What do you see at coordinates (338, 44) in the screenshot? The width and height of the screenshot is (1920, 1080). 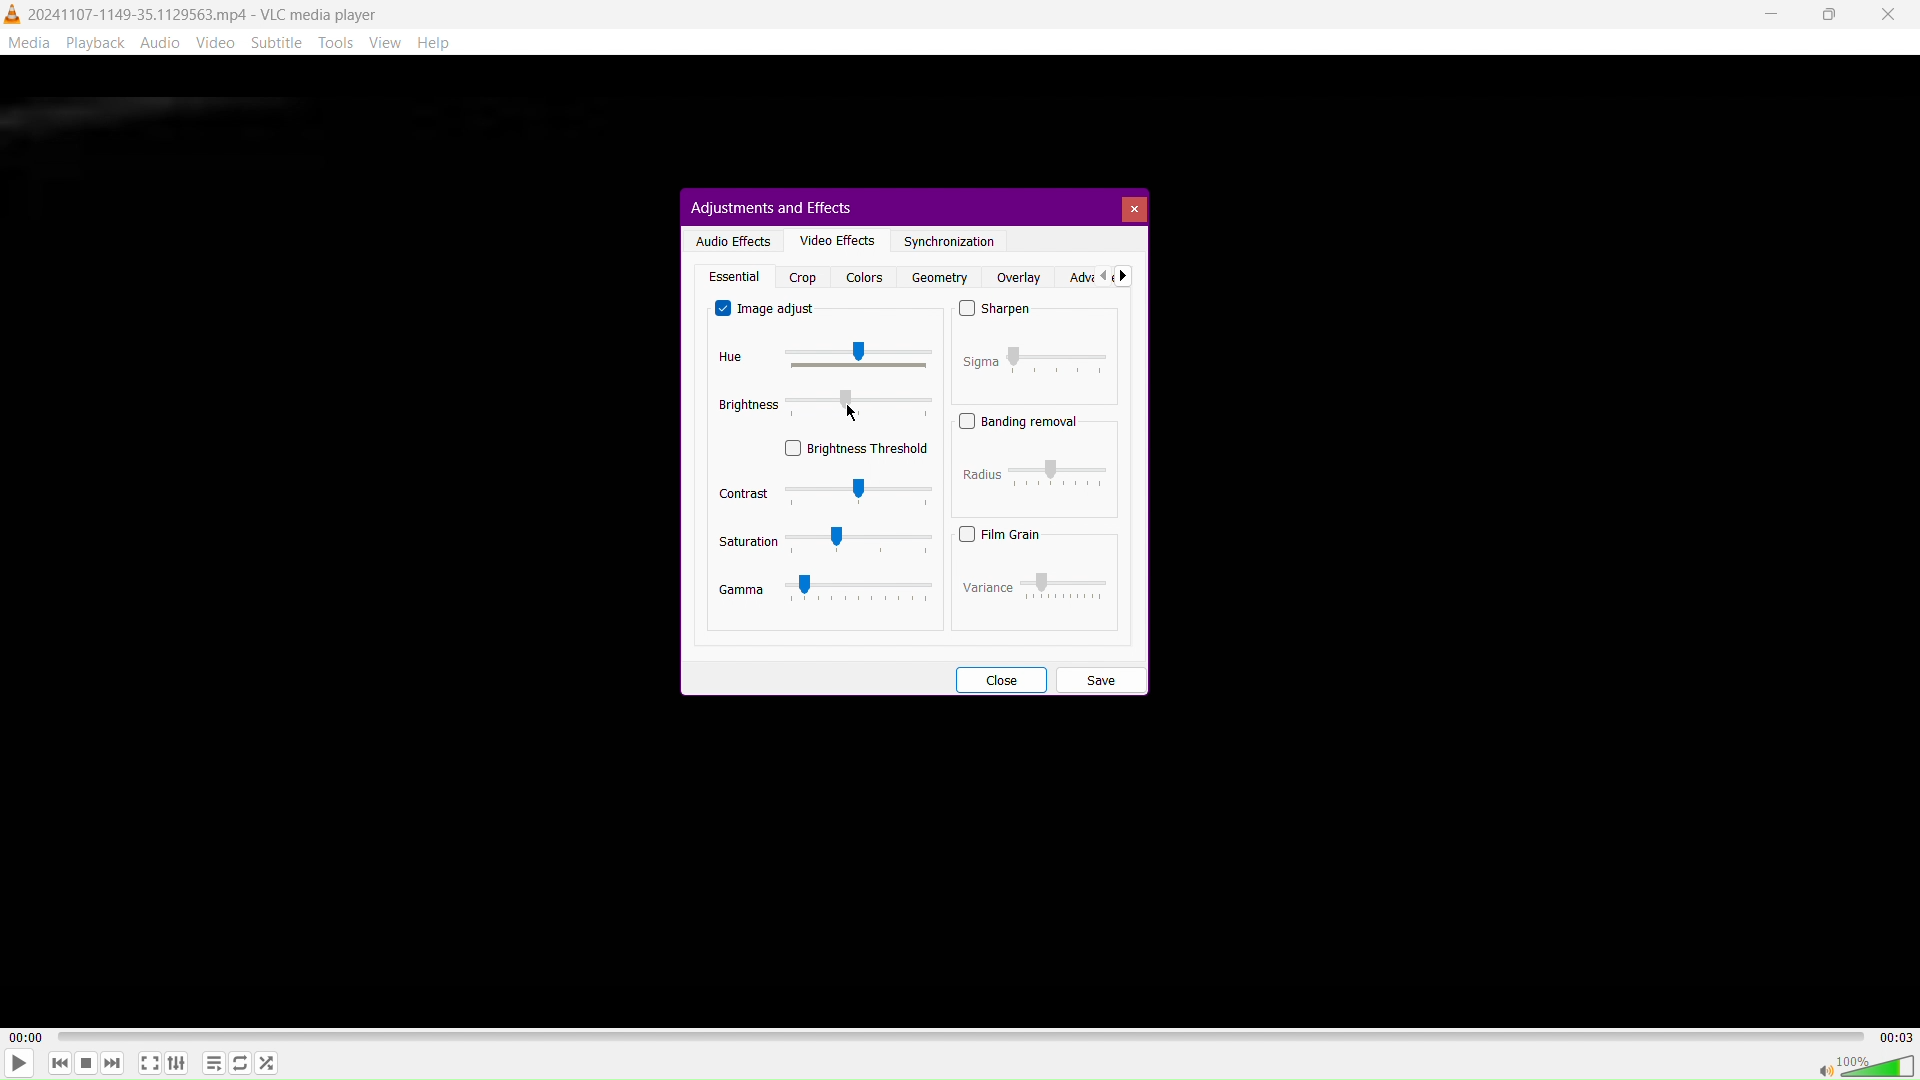 I see `Tools` at bounding box center [338, 44].